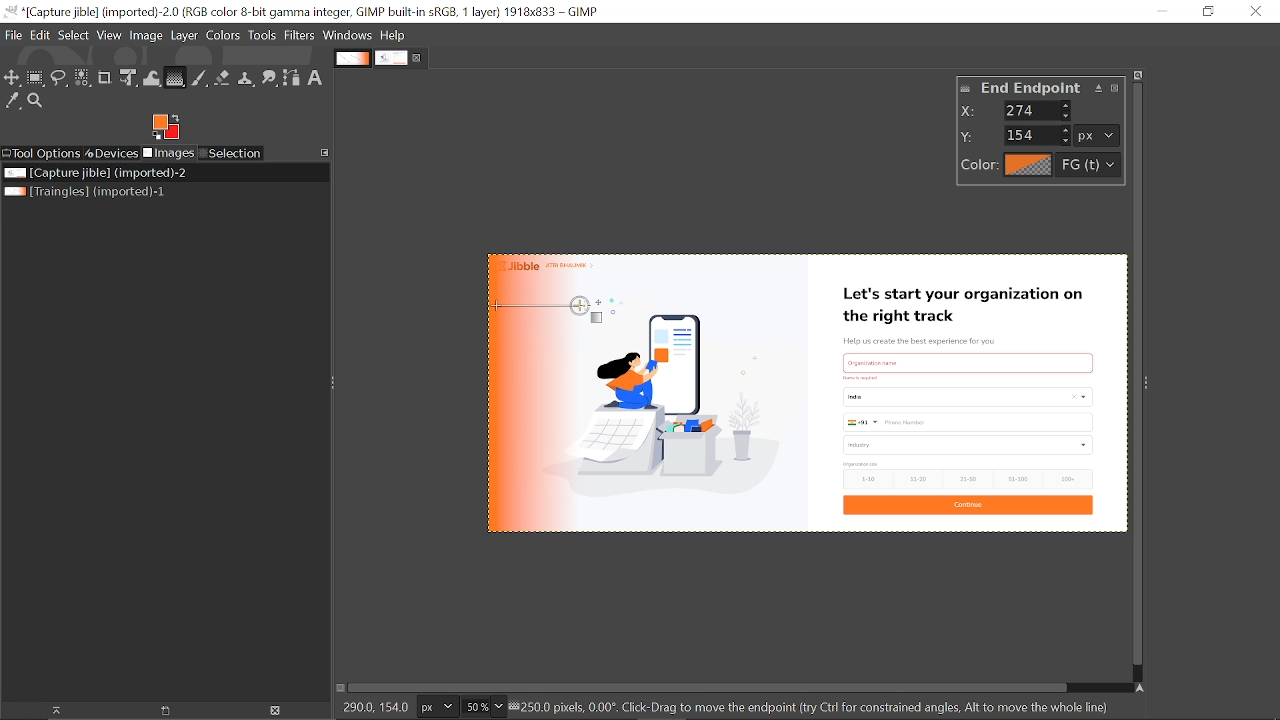 This screenshot has width=1280, height=720. Describe the element at coordinates (803, 394) in the screenshot. I see `current image` at that location.